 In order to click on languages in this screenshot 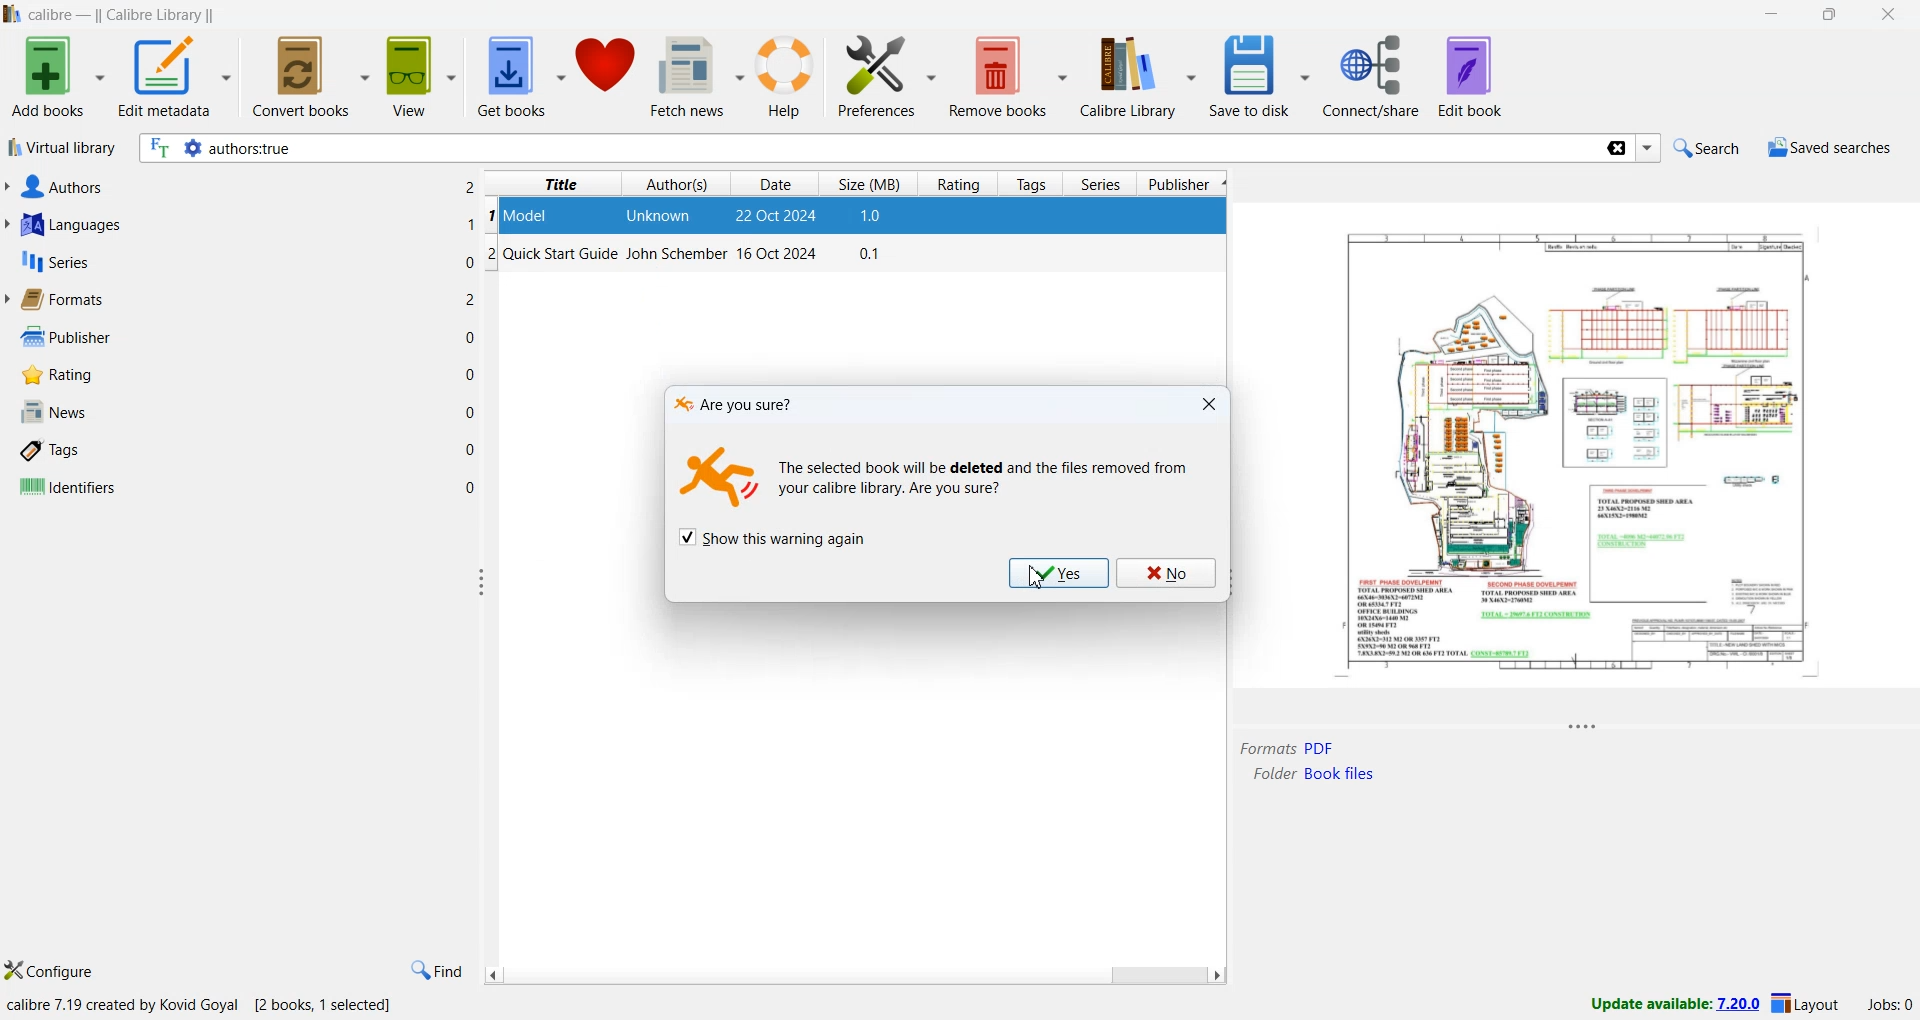, I will do `click(68, 227)`.